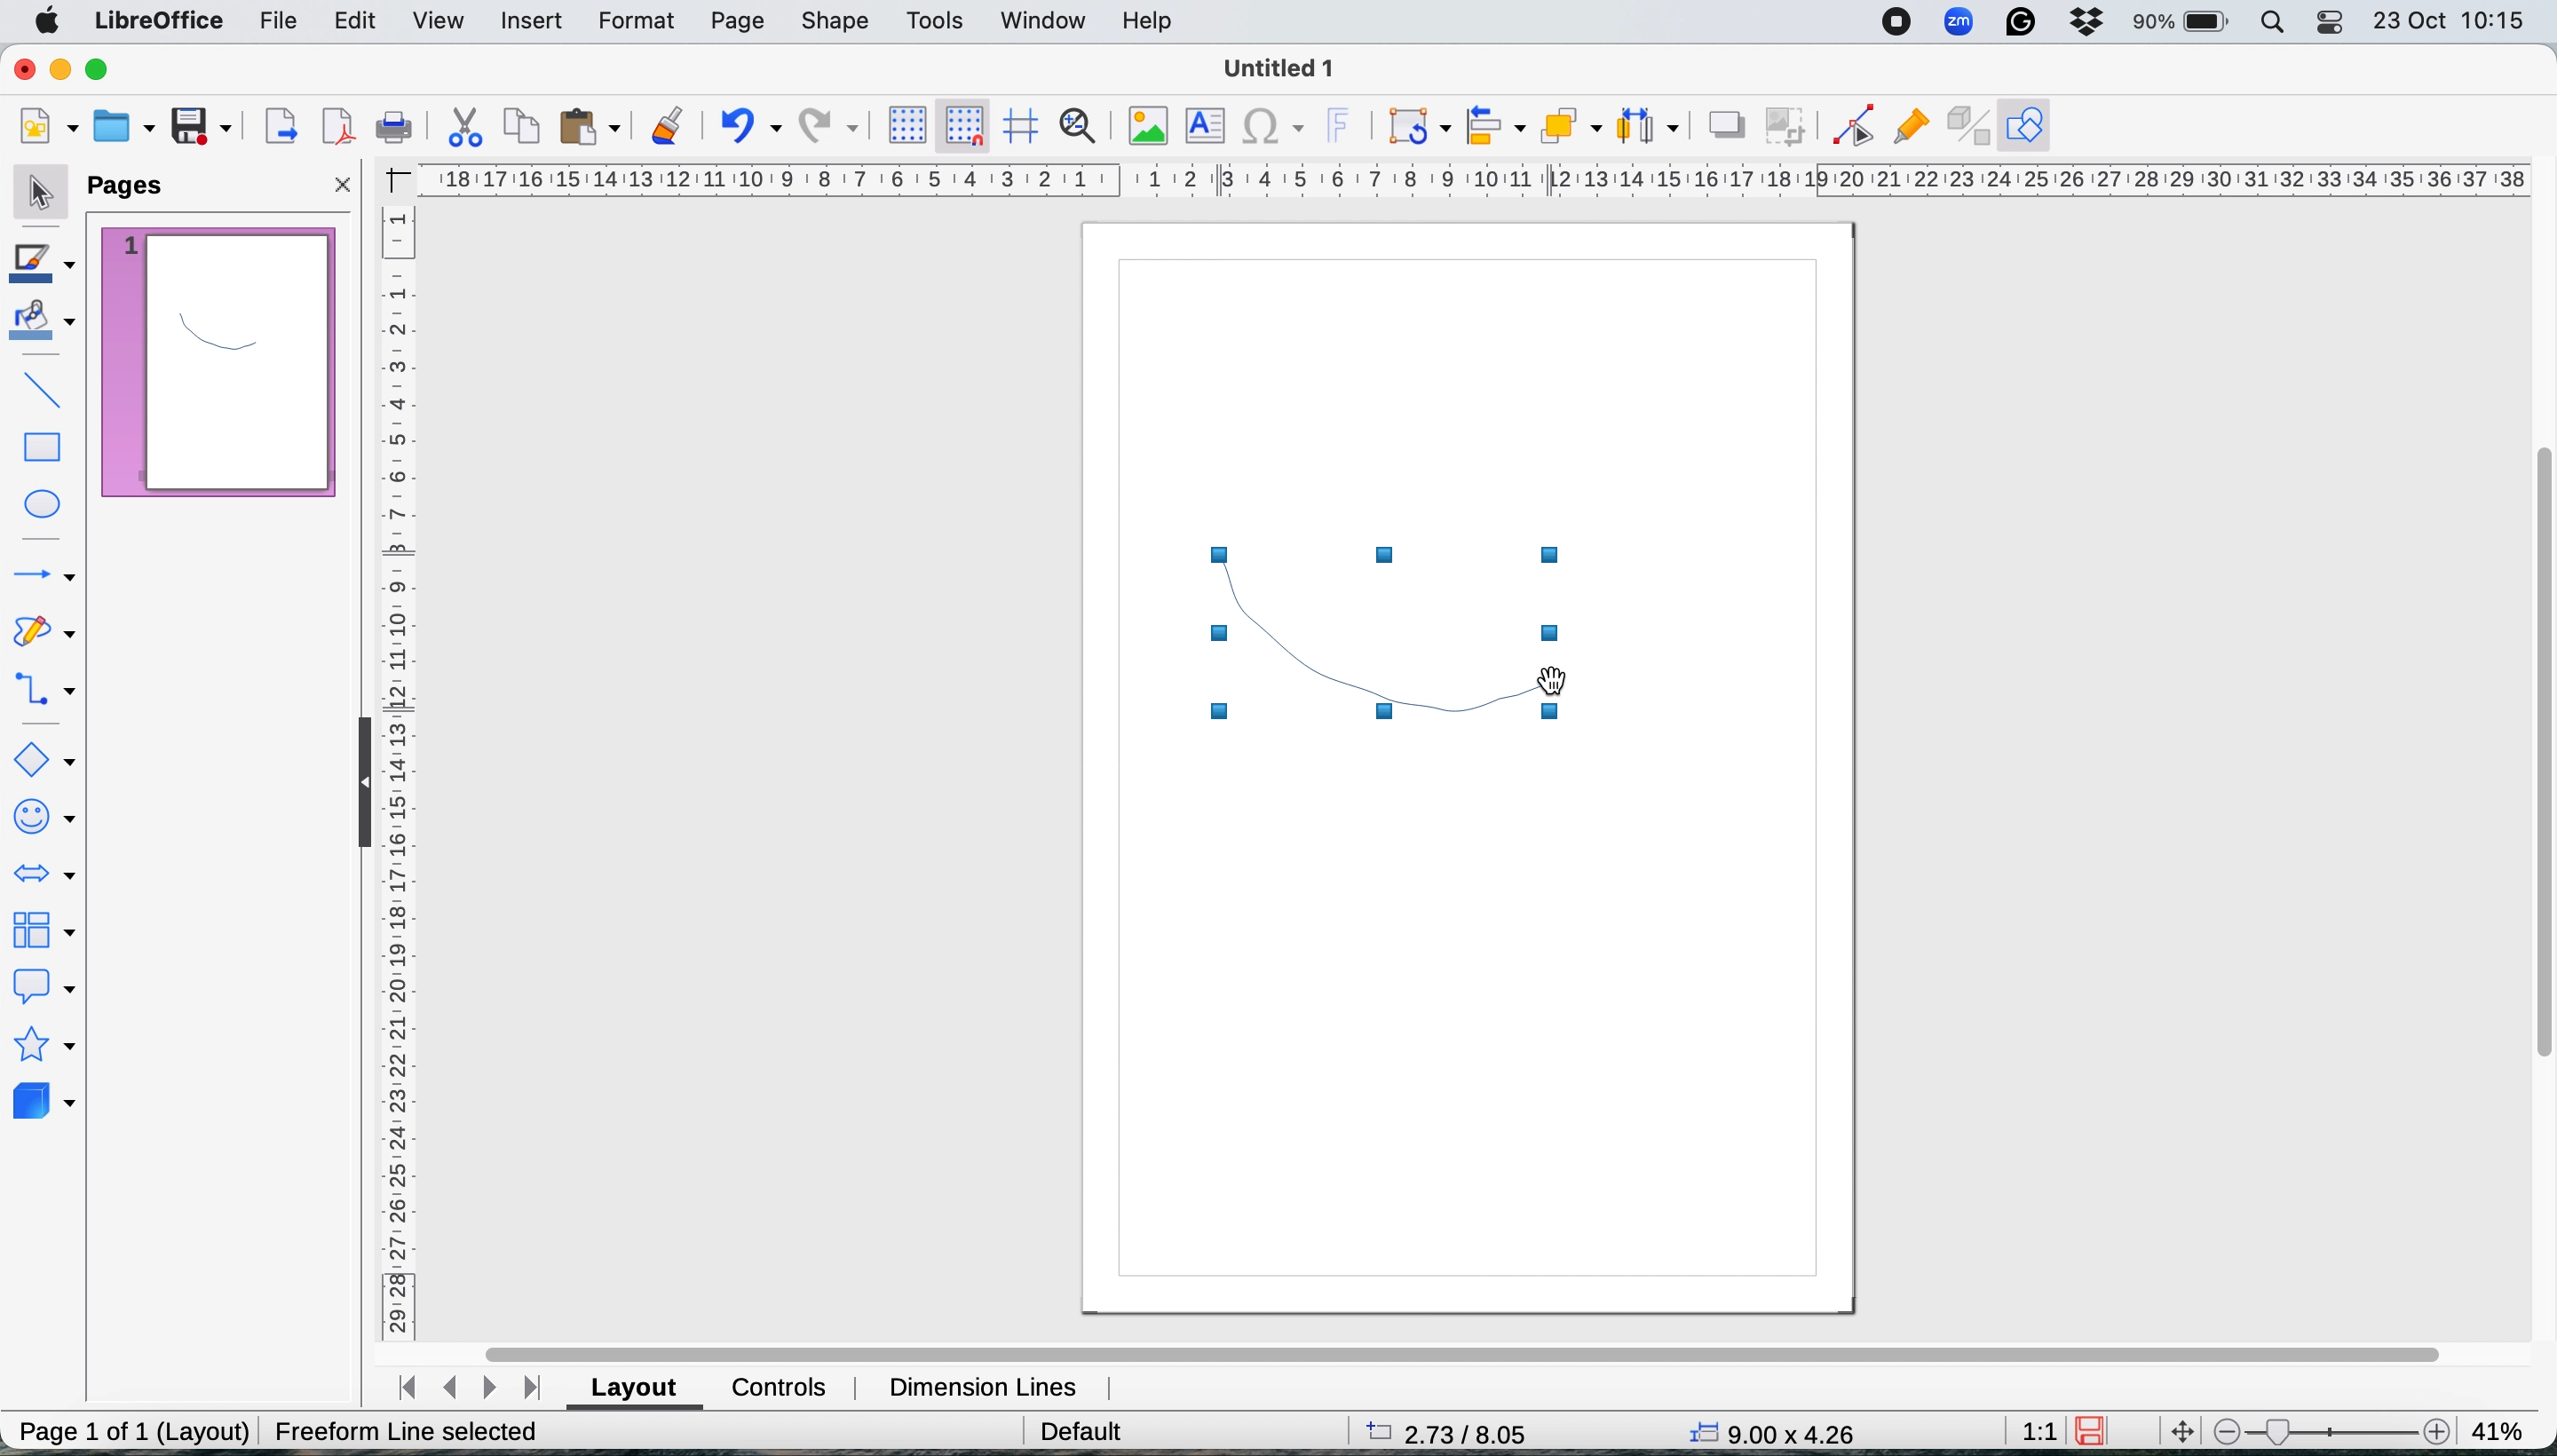 The width and height of the screenshot is (2557, 1456). I want to click on open, so click(125, 125).